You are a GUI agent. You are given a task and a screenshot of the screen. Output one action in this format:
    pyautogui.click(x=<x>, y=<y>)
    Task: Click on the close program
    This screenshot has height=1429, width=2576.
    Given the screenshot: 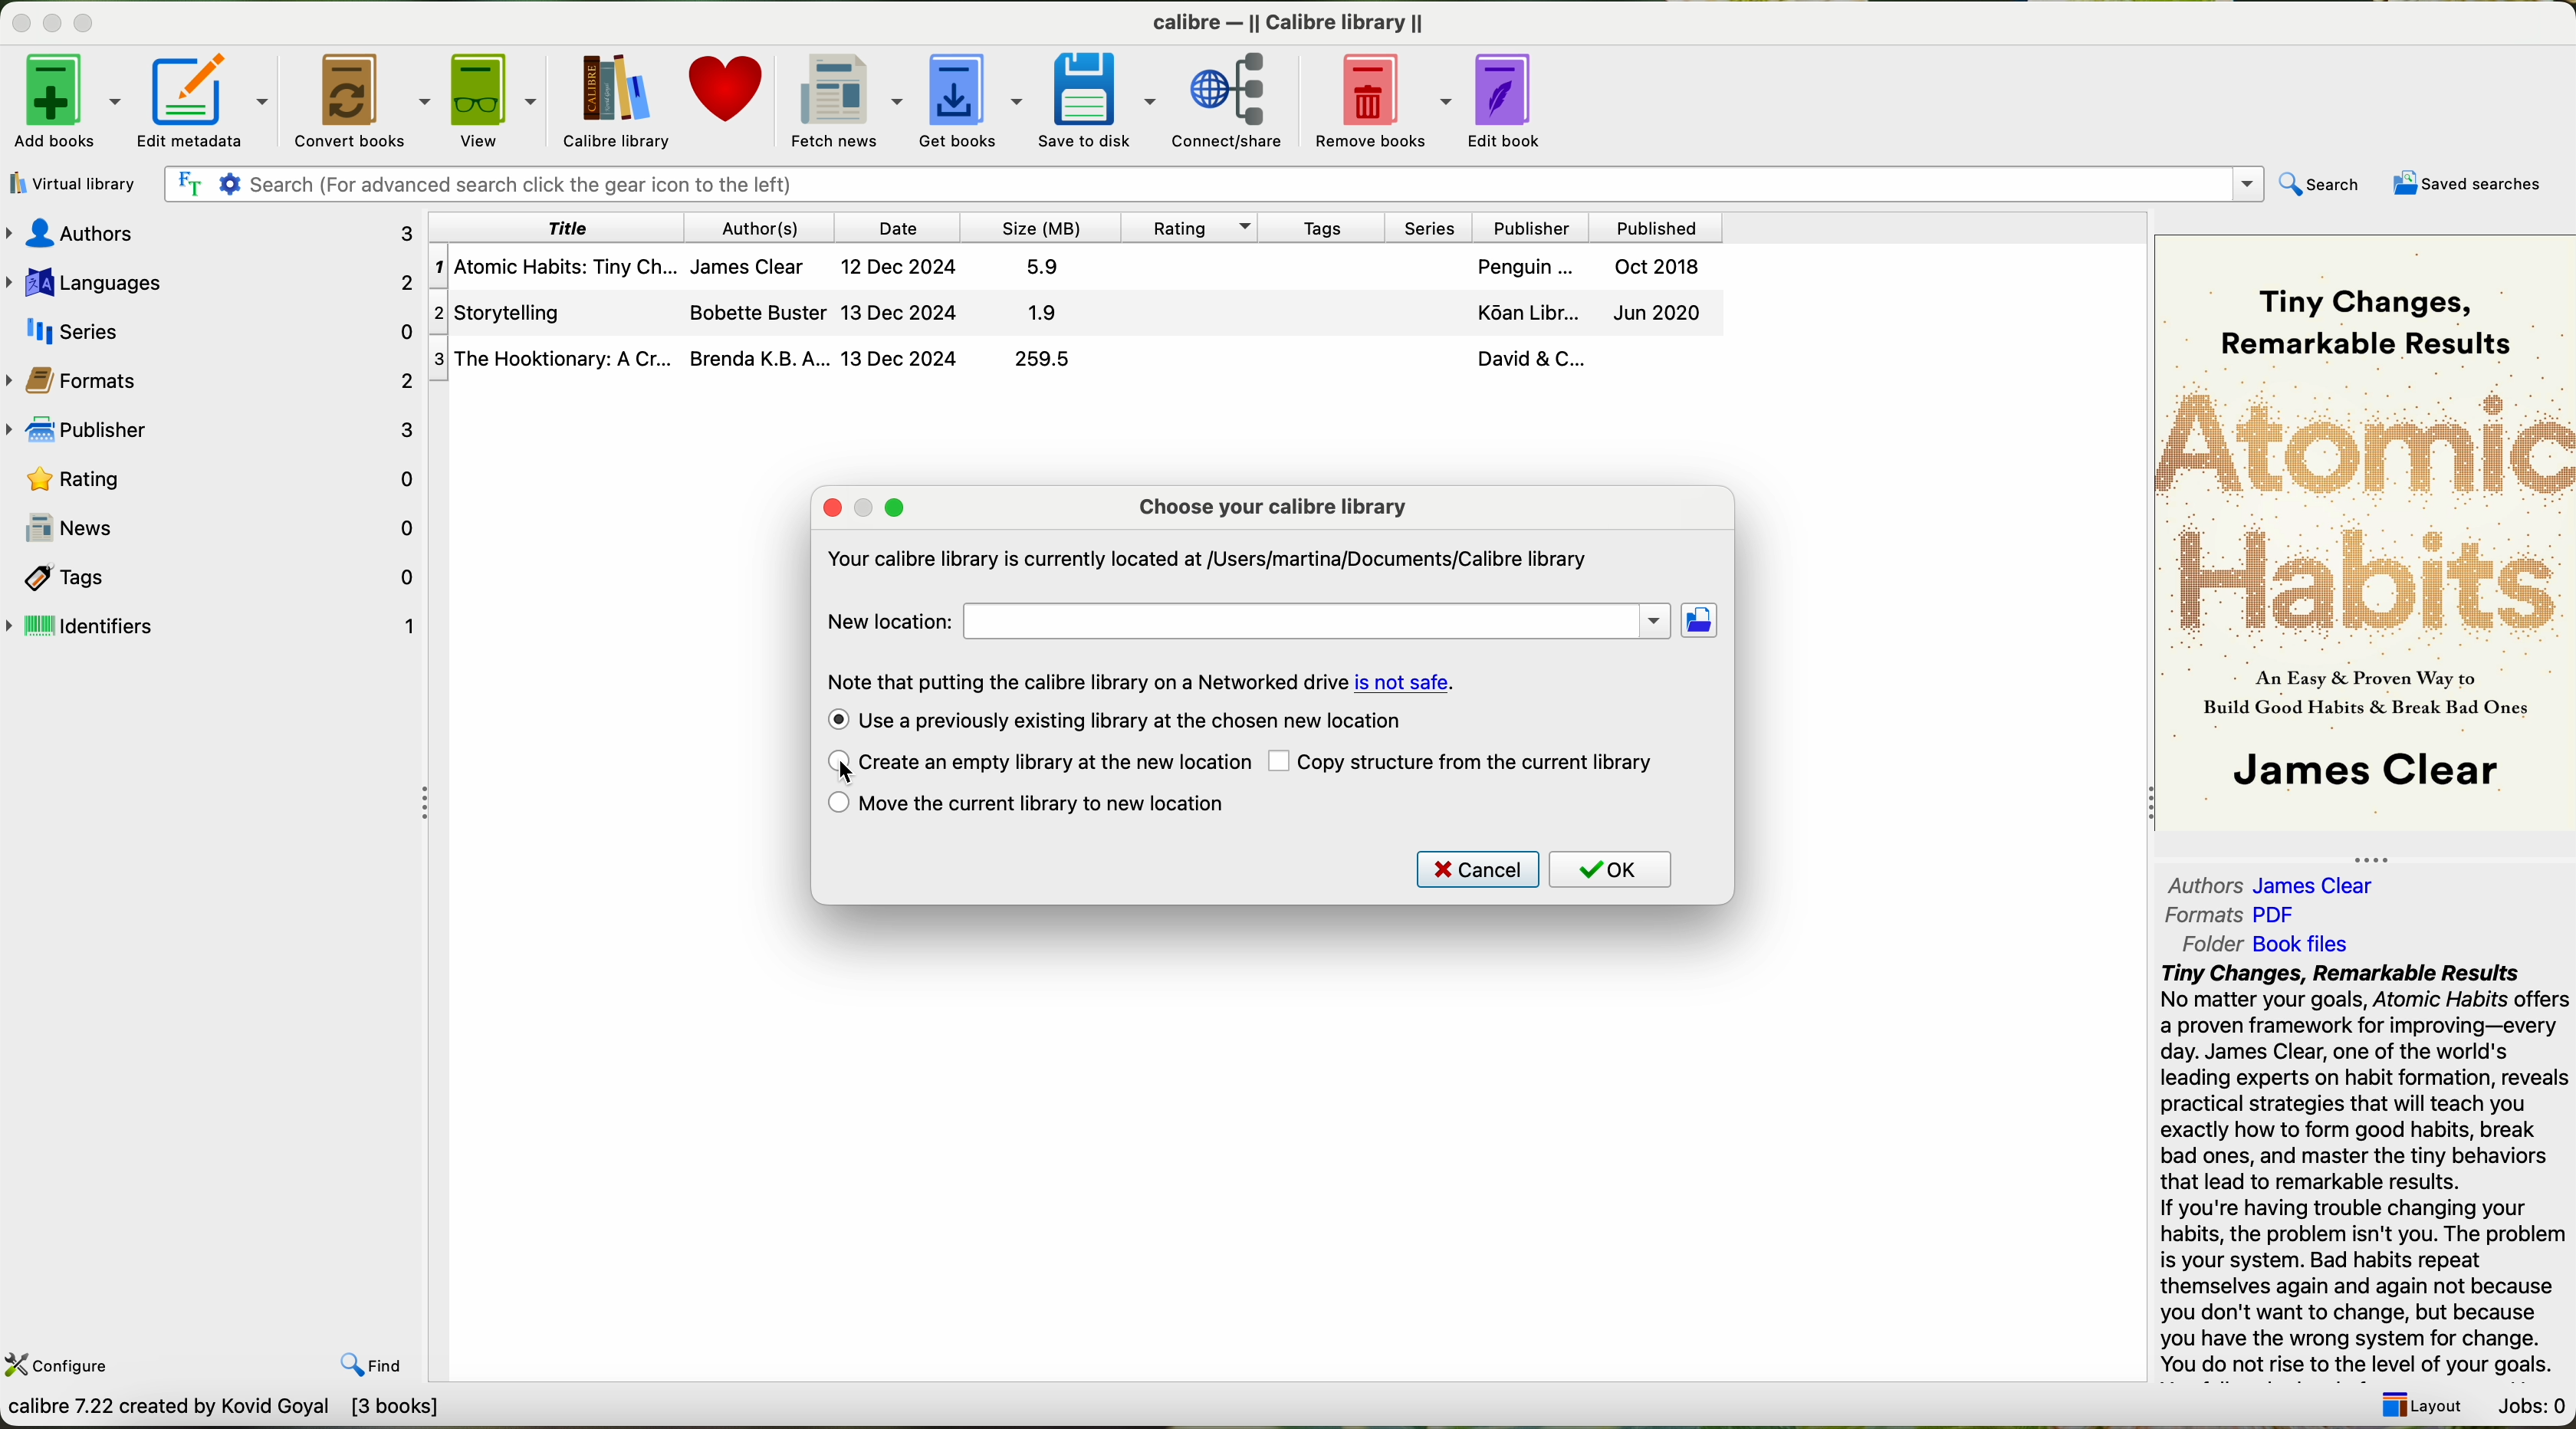 What is the action you would take?
    pyautogui.click(x=18, y=22)
    